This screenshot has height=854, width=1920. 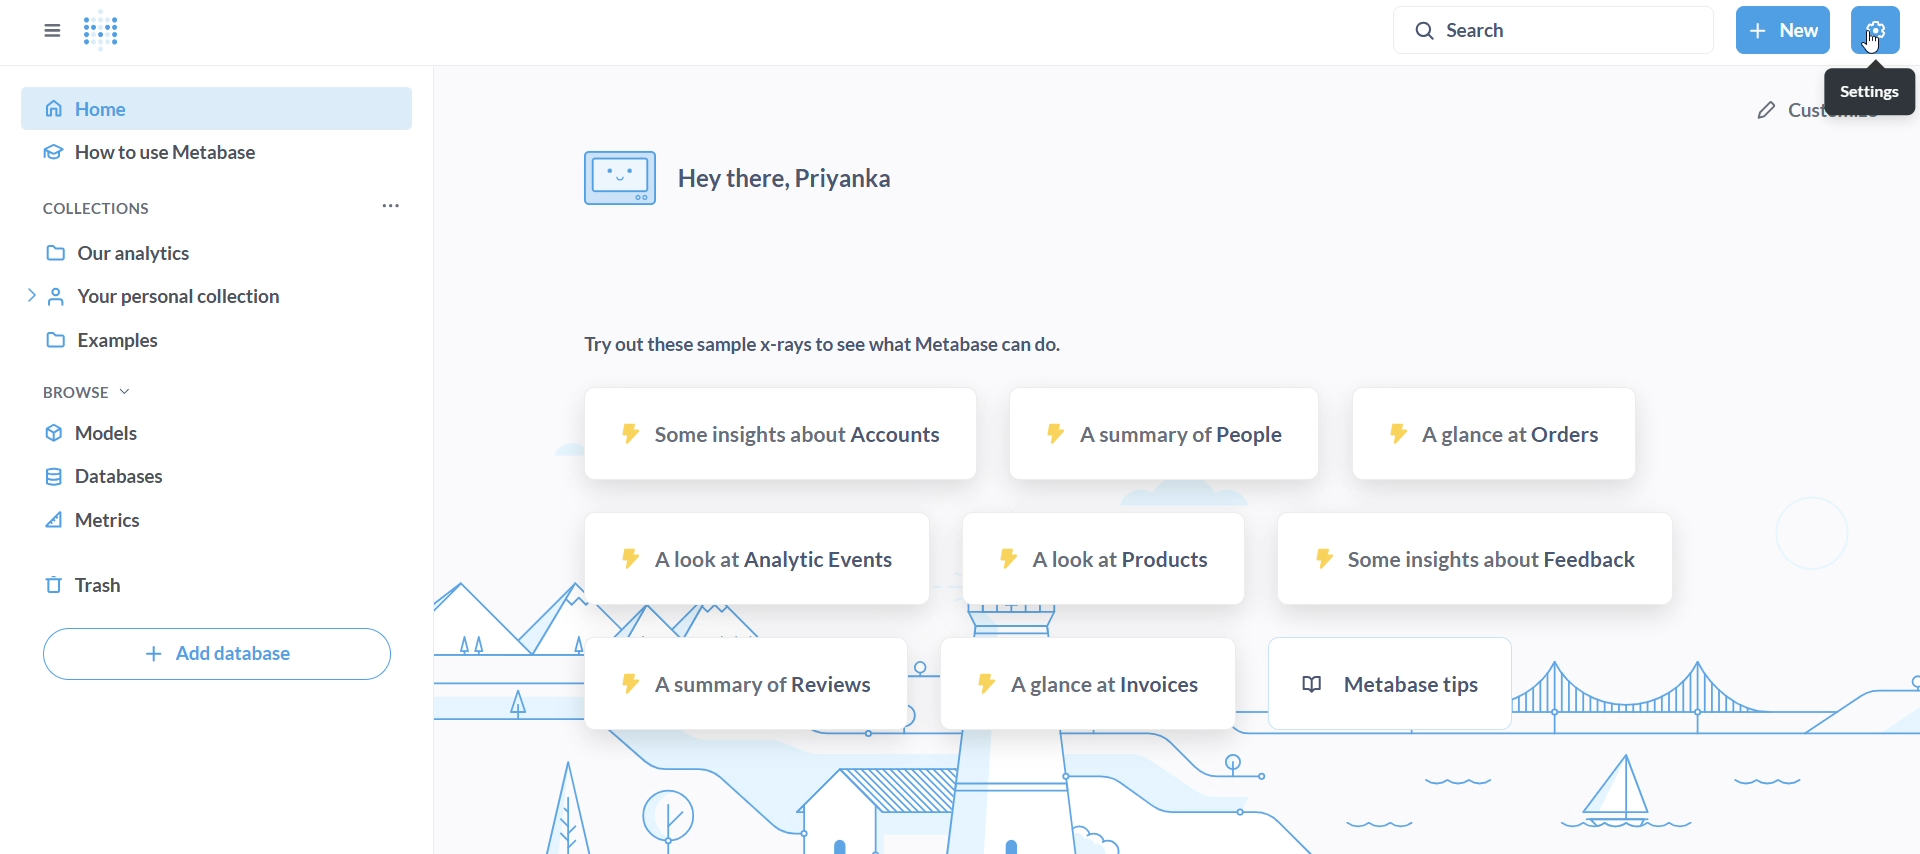 What do you see at coordinates (759, 558) in the screenshot?
I see `a look at analytic events` at bounding box center [759, 558].